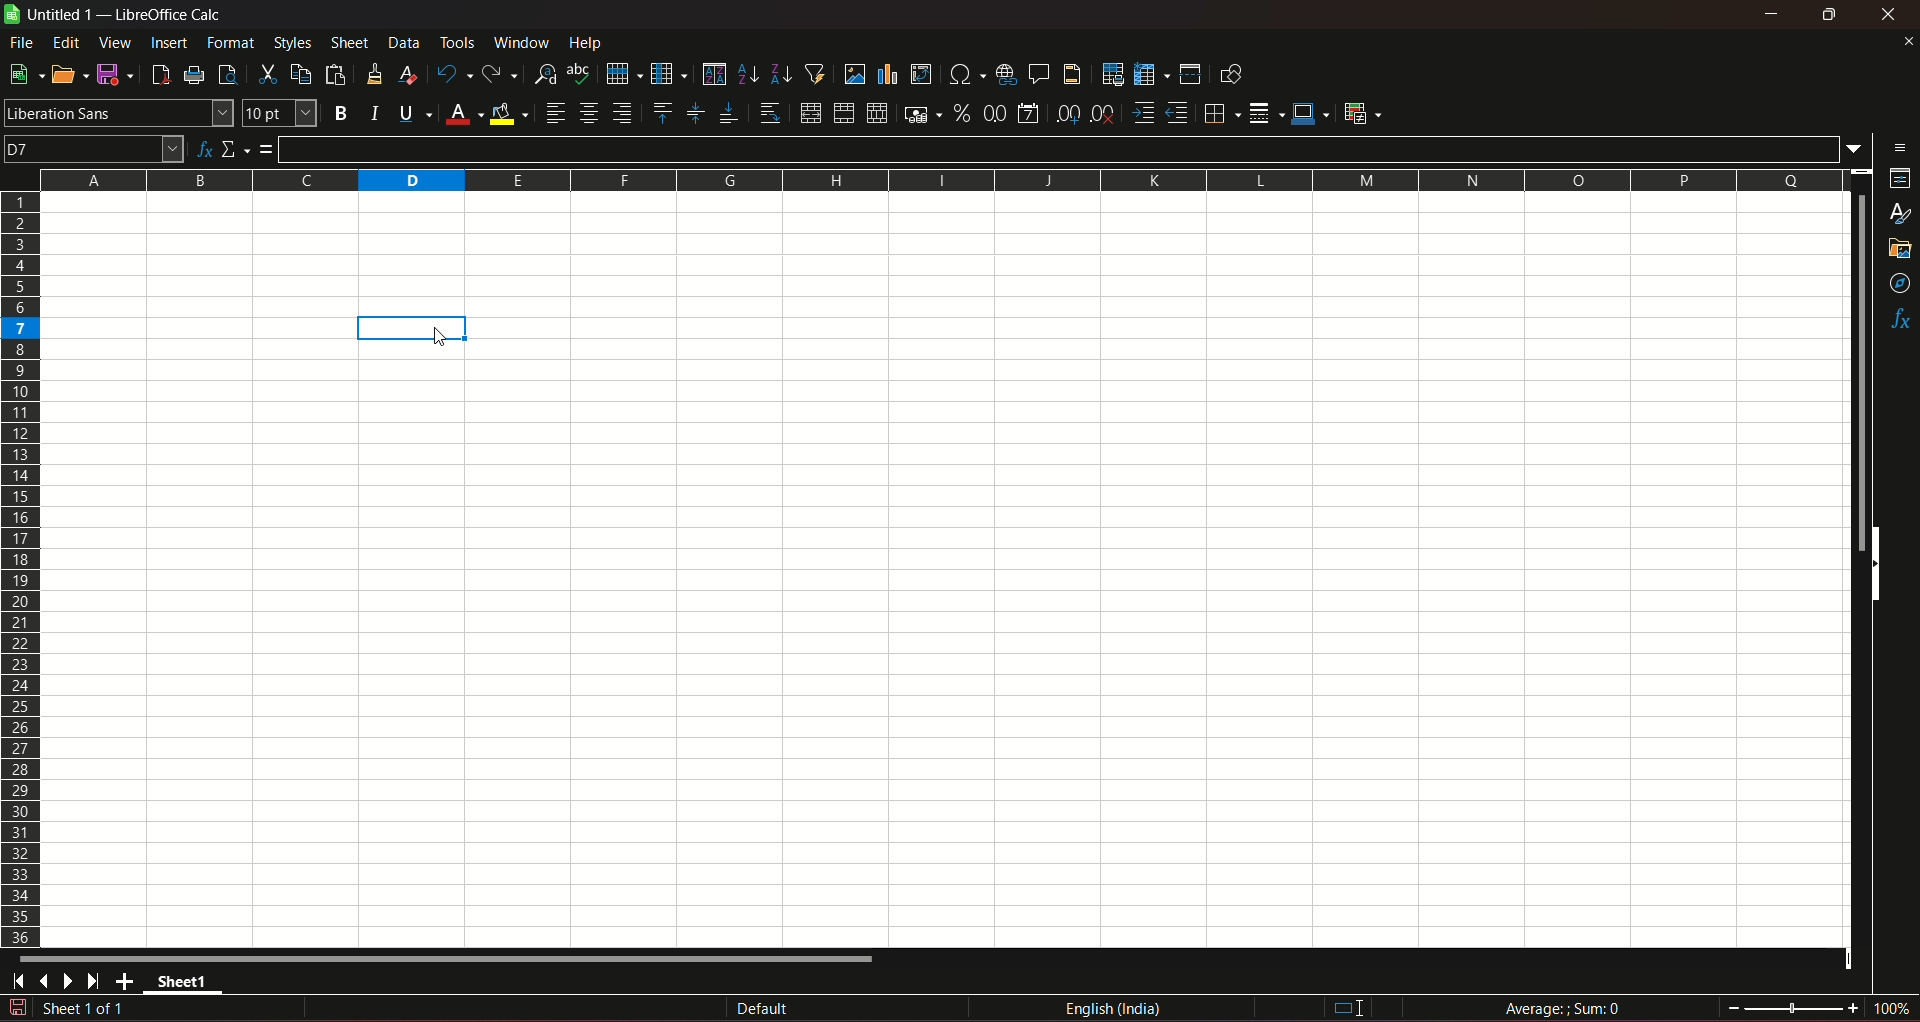 Image resolution: width=1920 pixels, height=1022 pixels. What do you see at coordinates (94, 147) in the screenshot?
I see `name box` at bounding box center [94, 147].